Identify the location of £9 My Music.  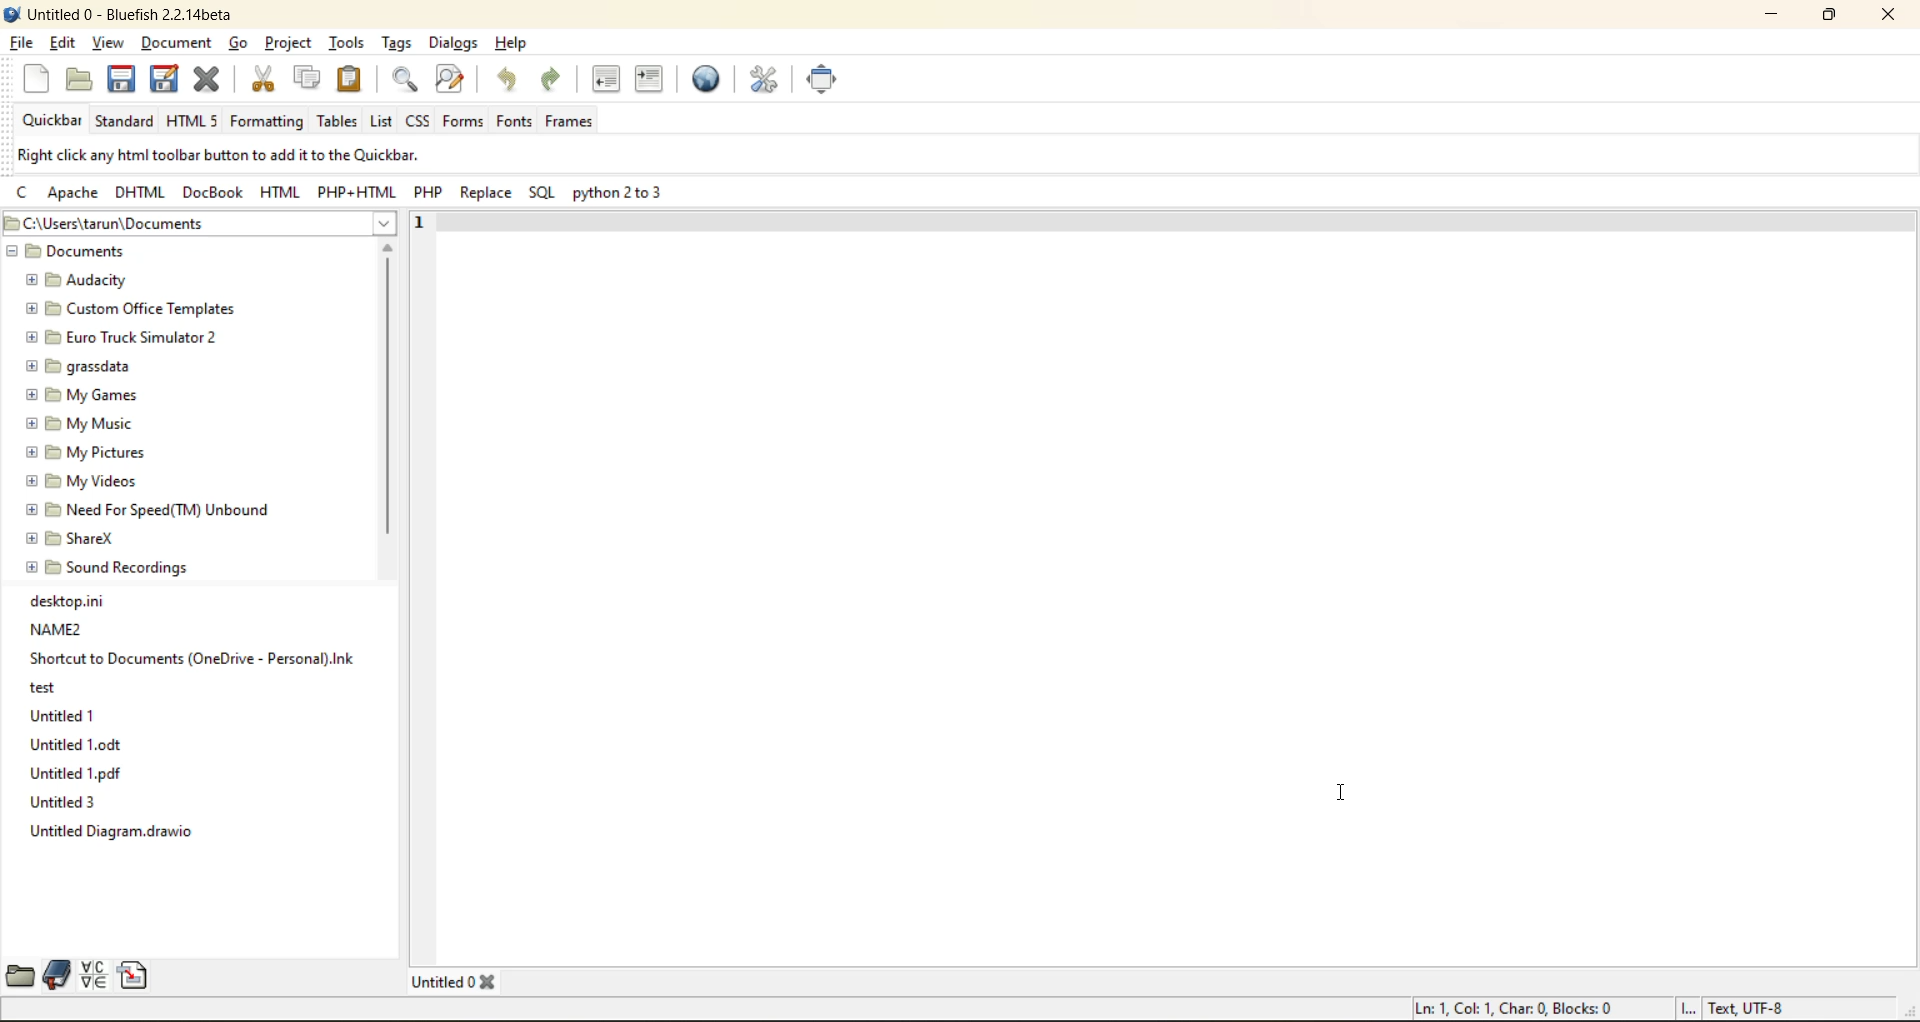
(79, 423).